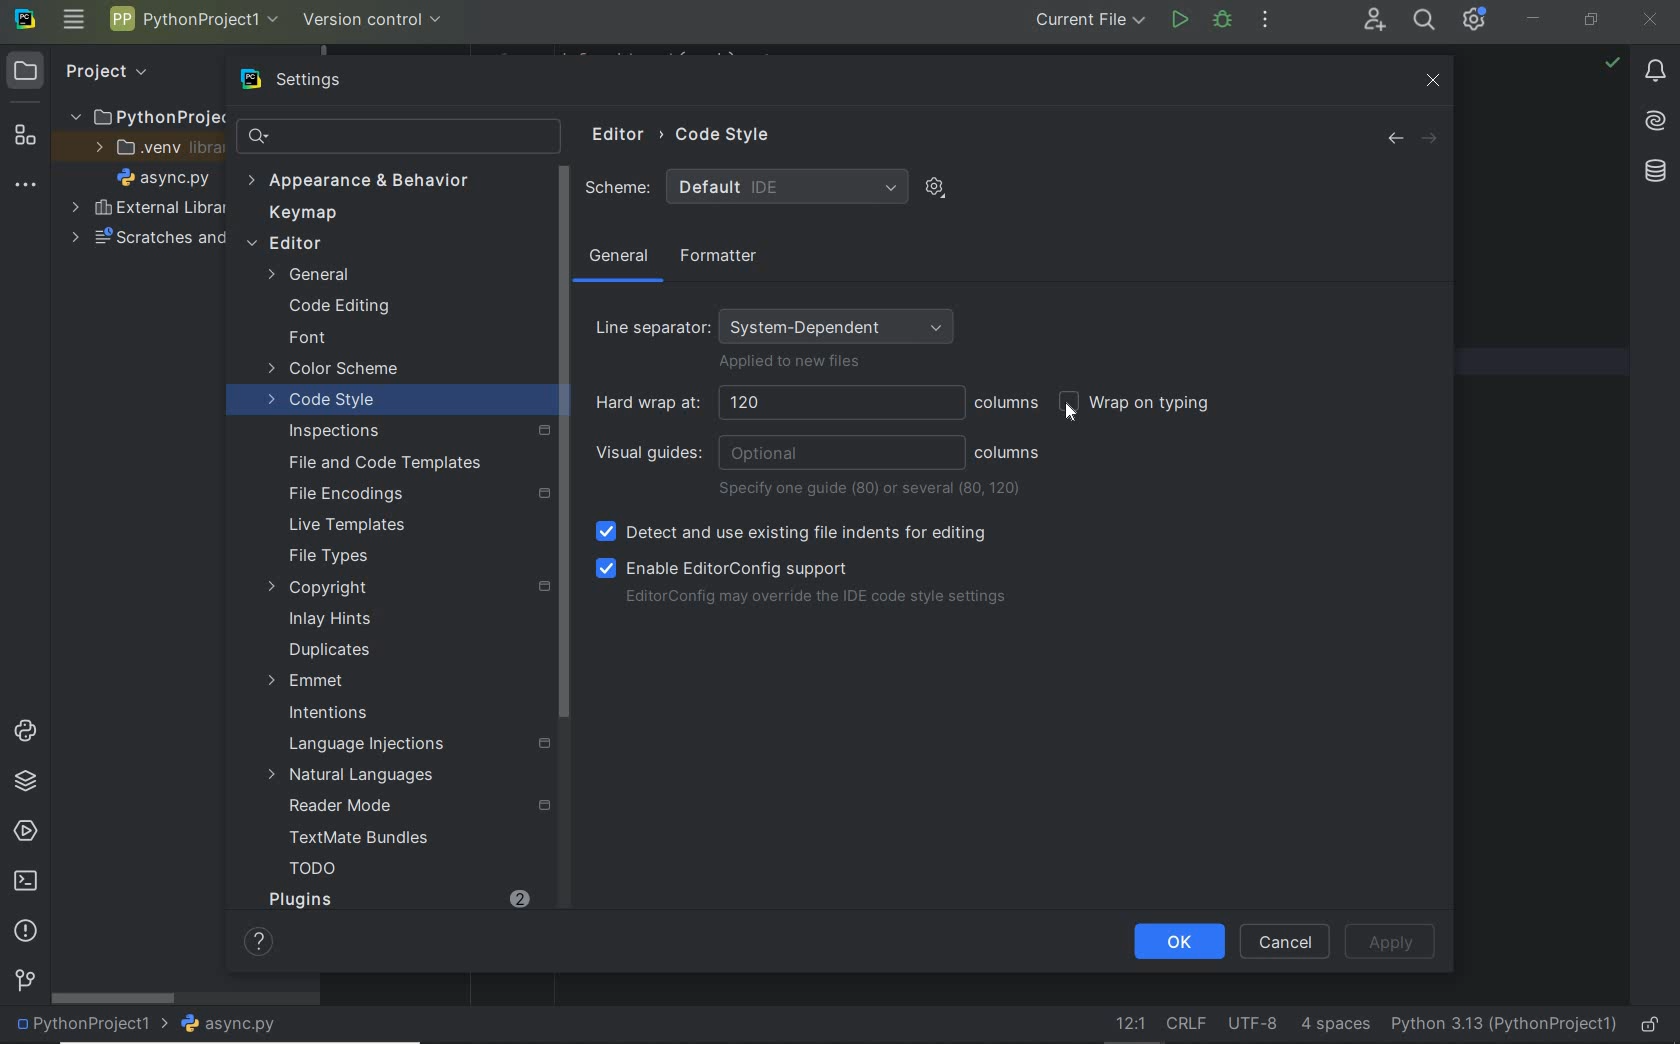 The image size is (1680, 1044). I want to click on version control, so click(24, 981).